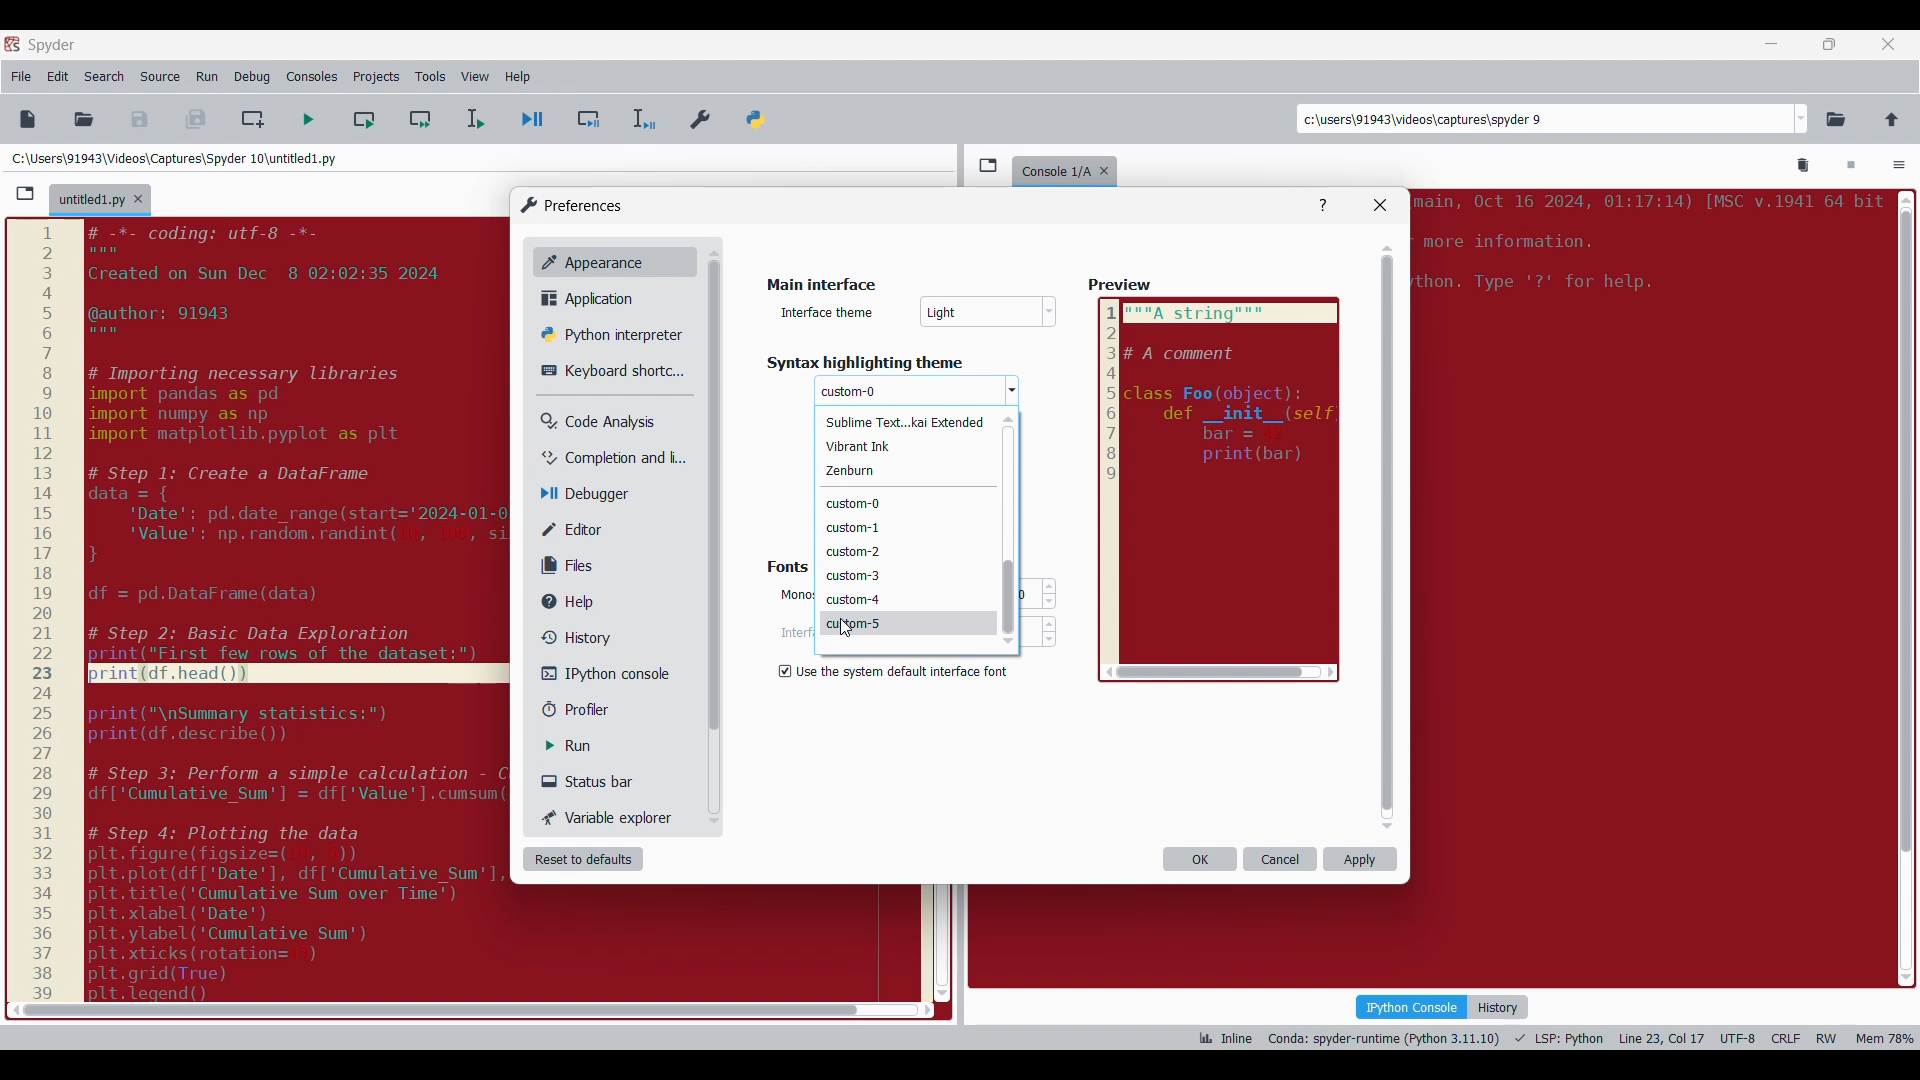  What do you see at coordinates (1836, 119) in the screenshot?
I see `Browse a working directory` at bounding box center [1836, 119].